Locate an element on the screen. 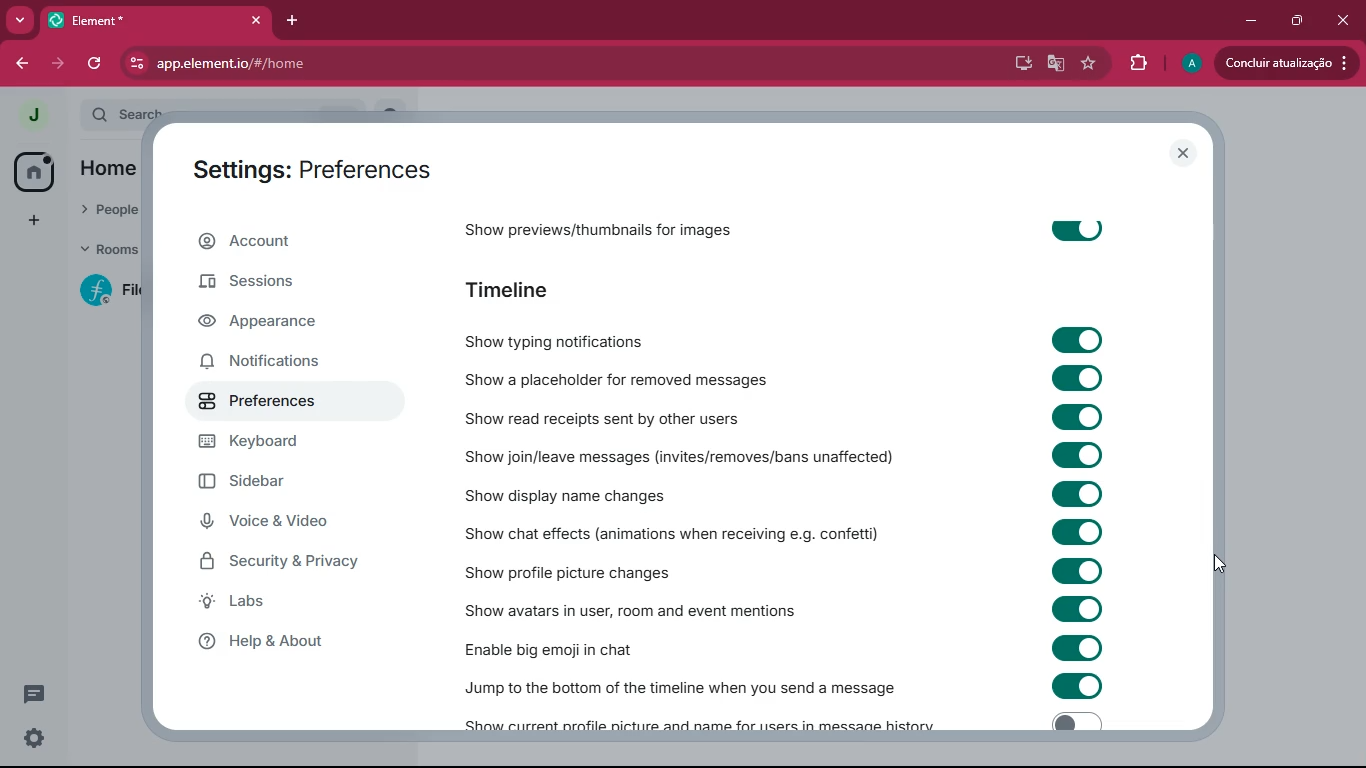 The height and width of the screenshot is (768, 1366). show previews/thumbnails for images is located at coordinates (604, 225).